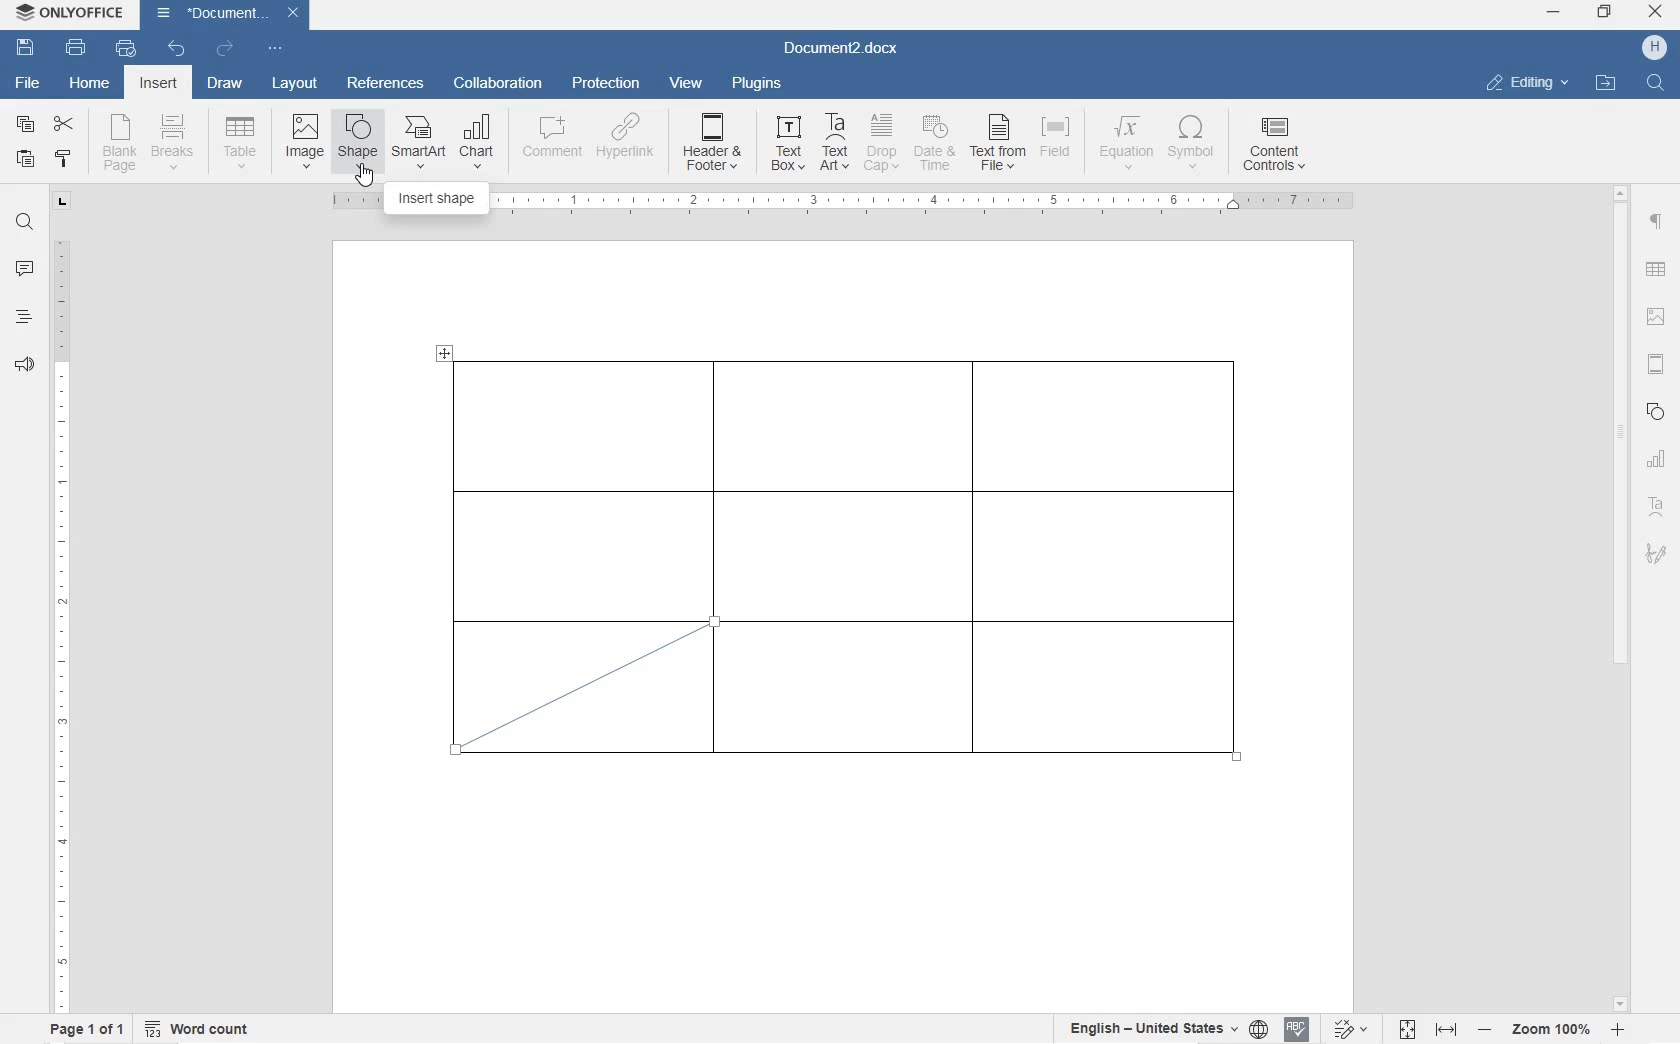  Describe the element at coordinates (227, 15) in the screenshot. I see `Document3.docx` at that location.